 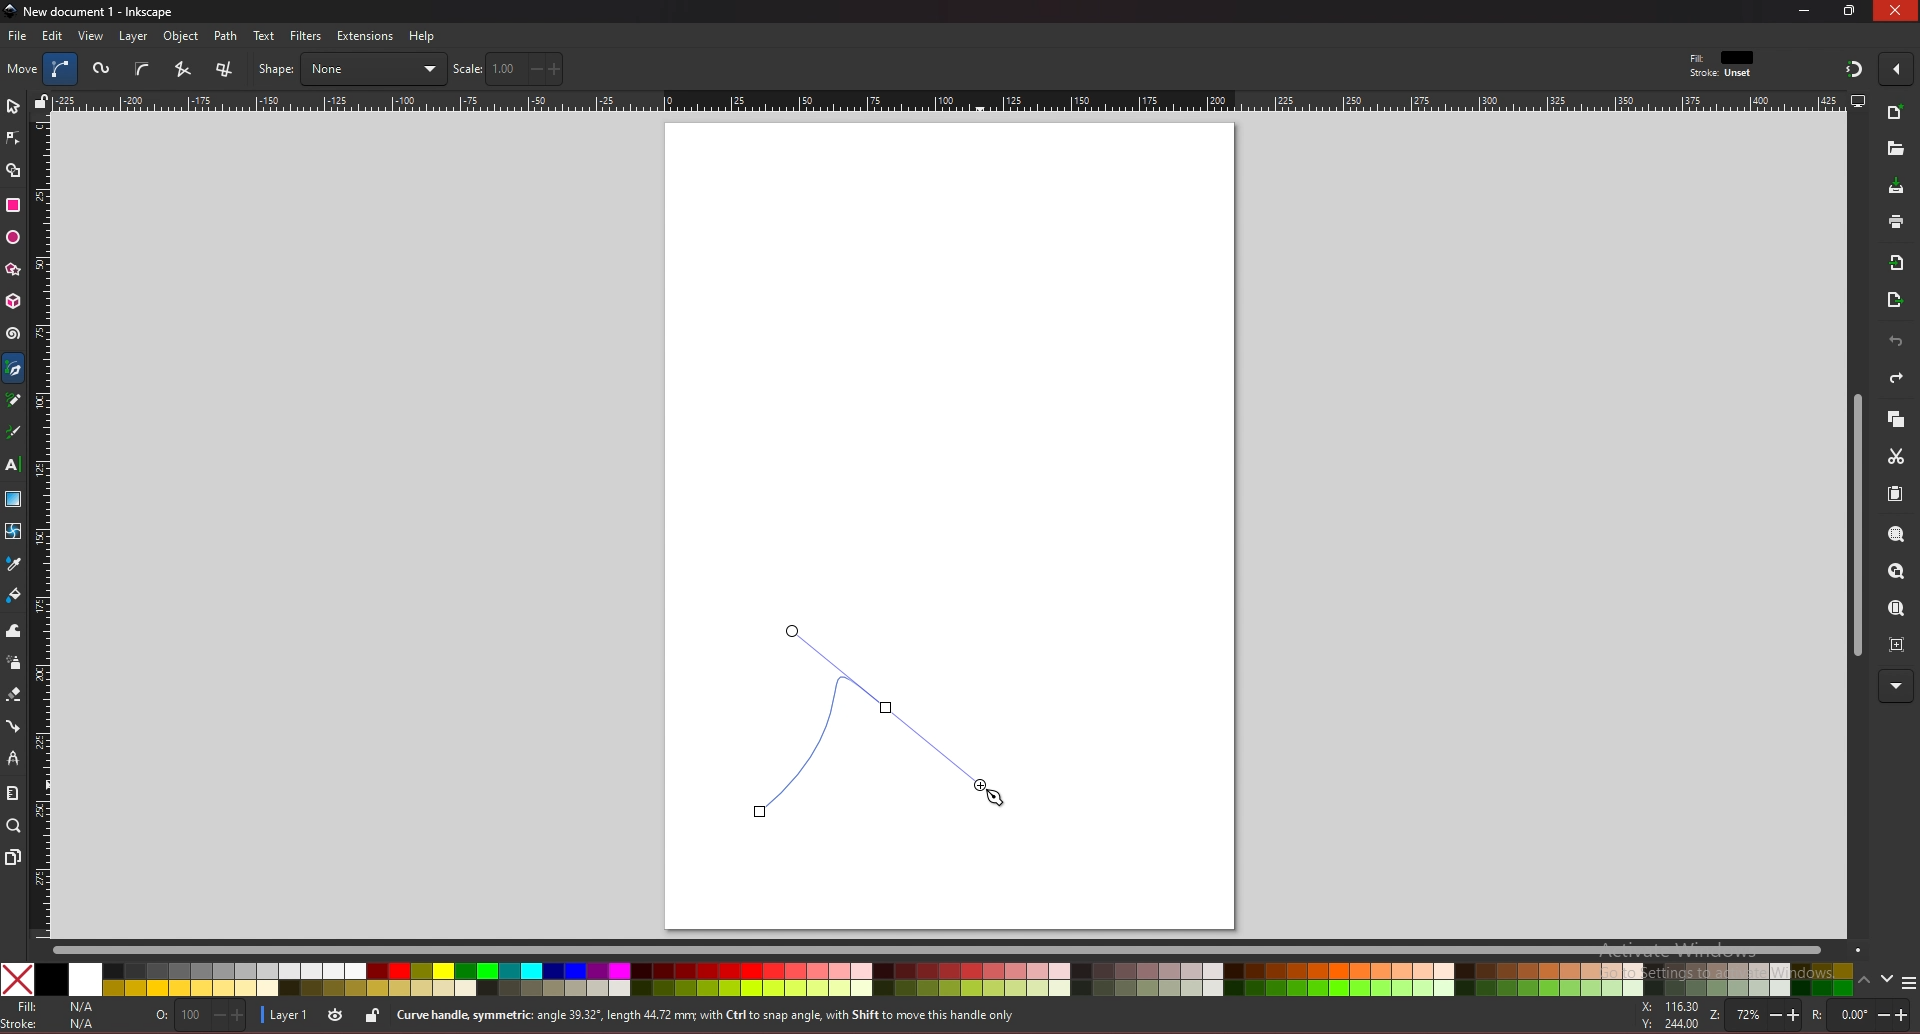 I want to click on shape builder, so click(x=14, y=171).